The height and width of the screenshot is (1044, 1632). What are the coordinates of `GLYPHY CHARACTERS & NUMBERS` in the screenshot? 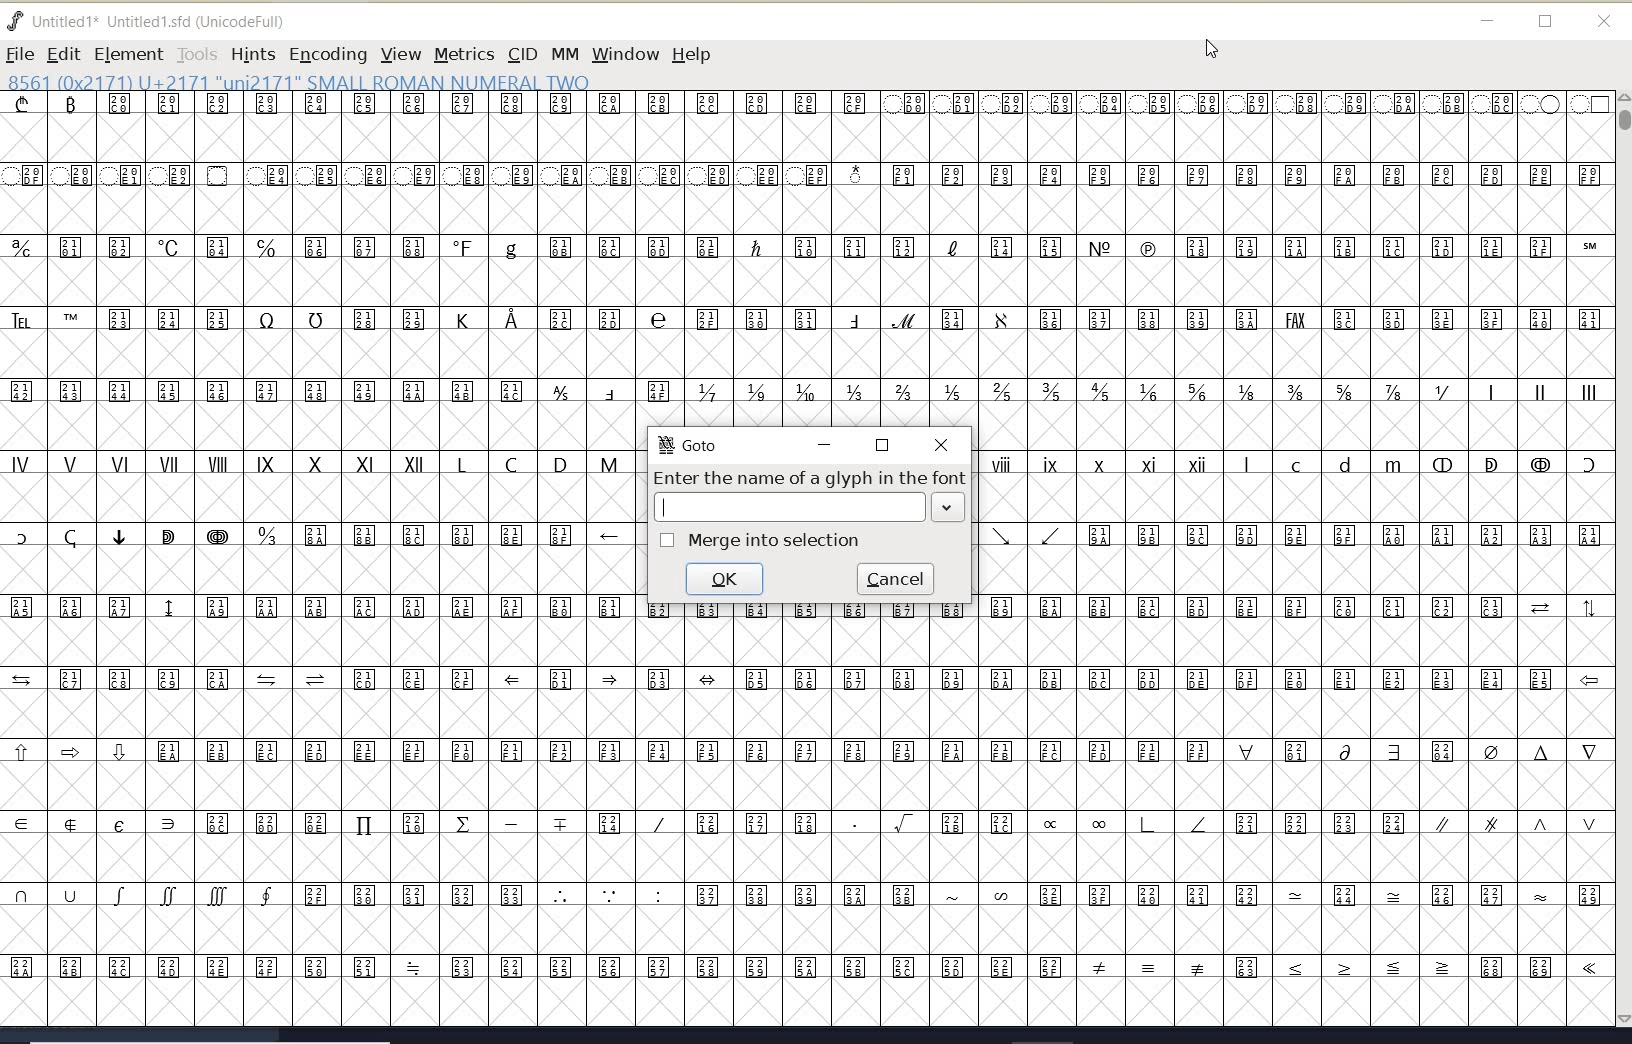 It's located at (803, 260).